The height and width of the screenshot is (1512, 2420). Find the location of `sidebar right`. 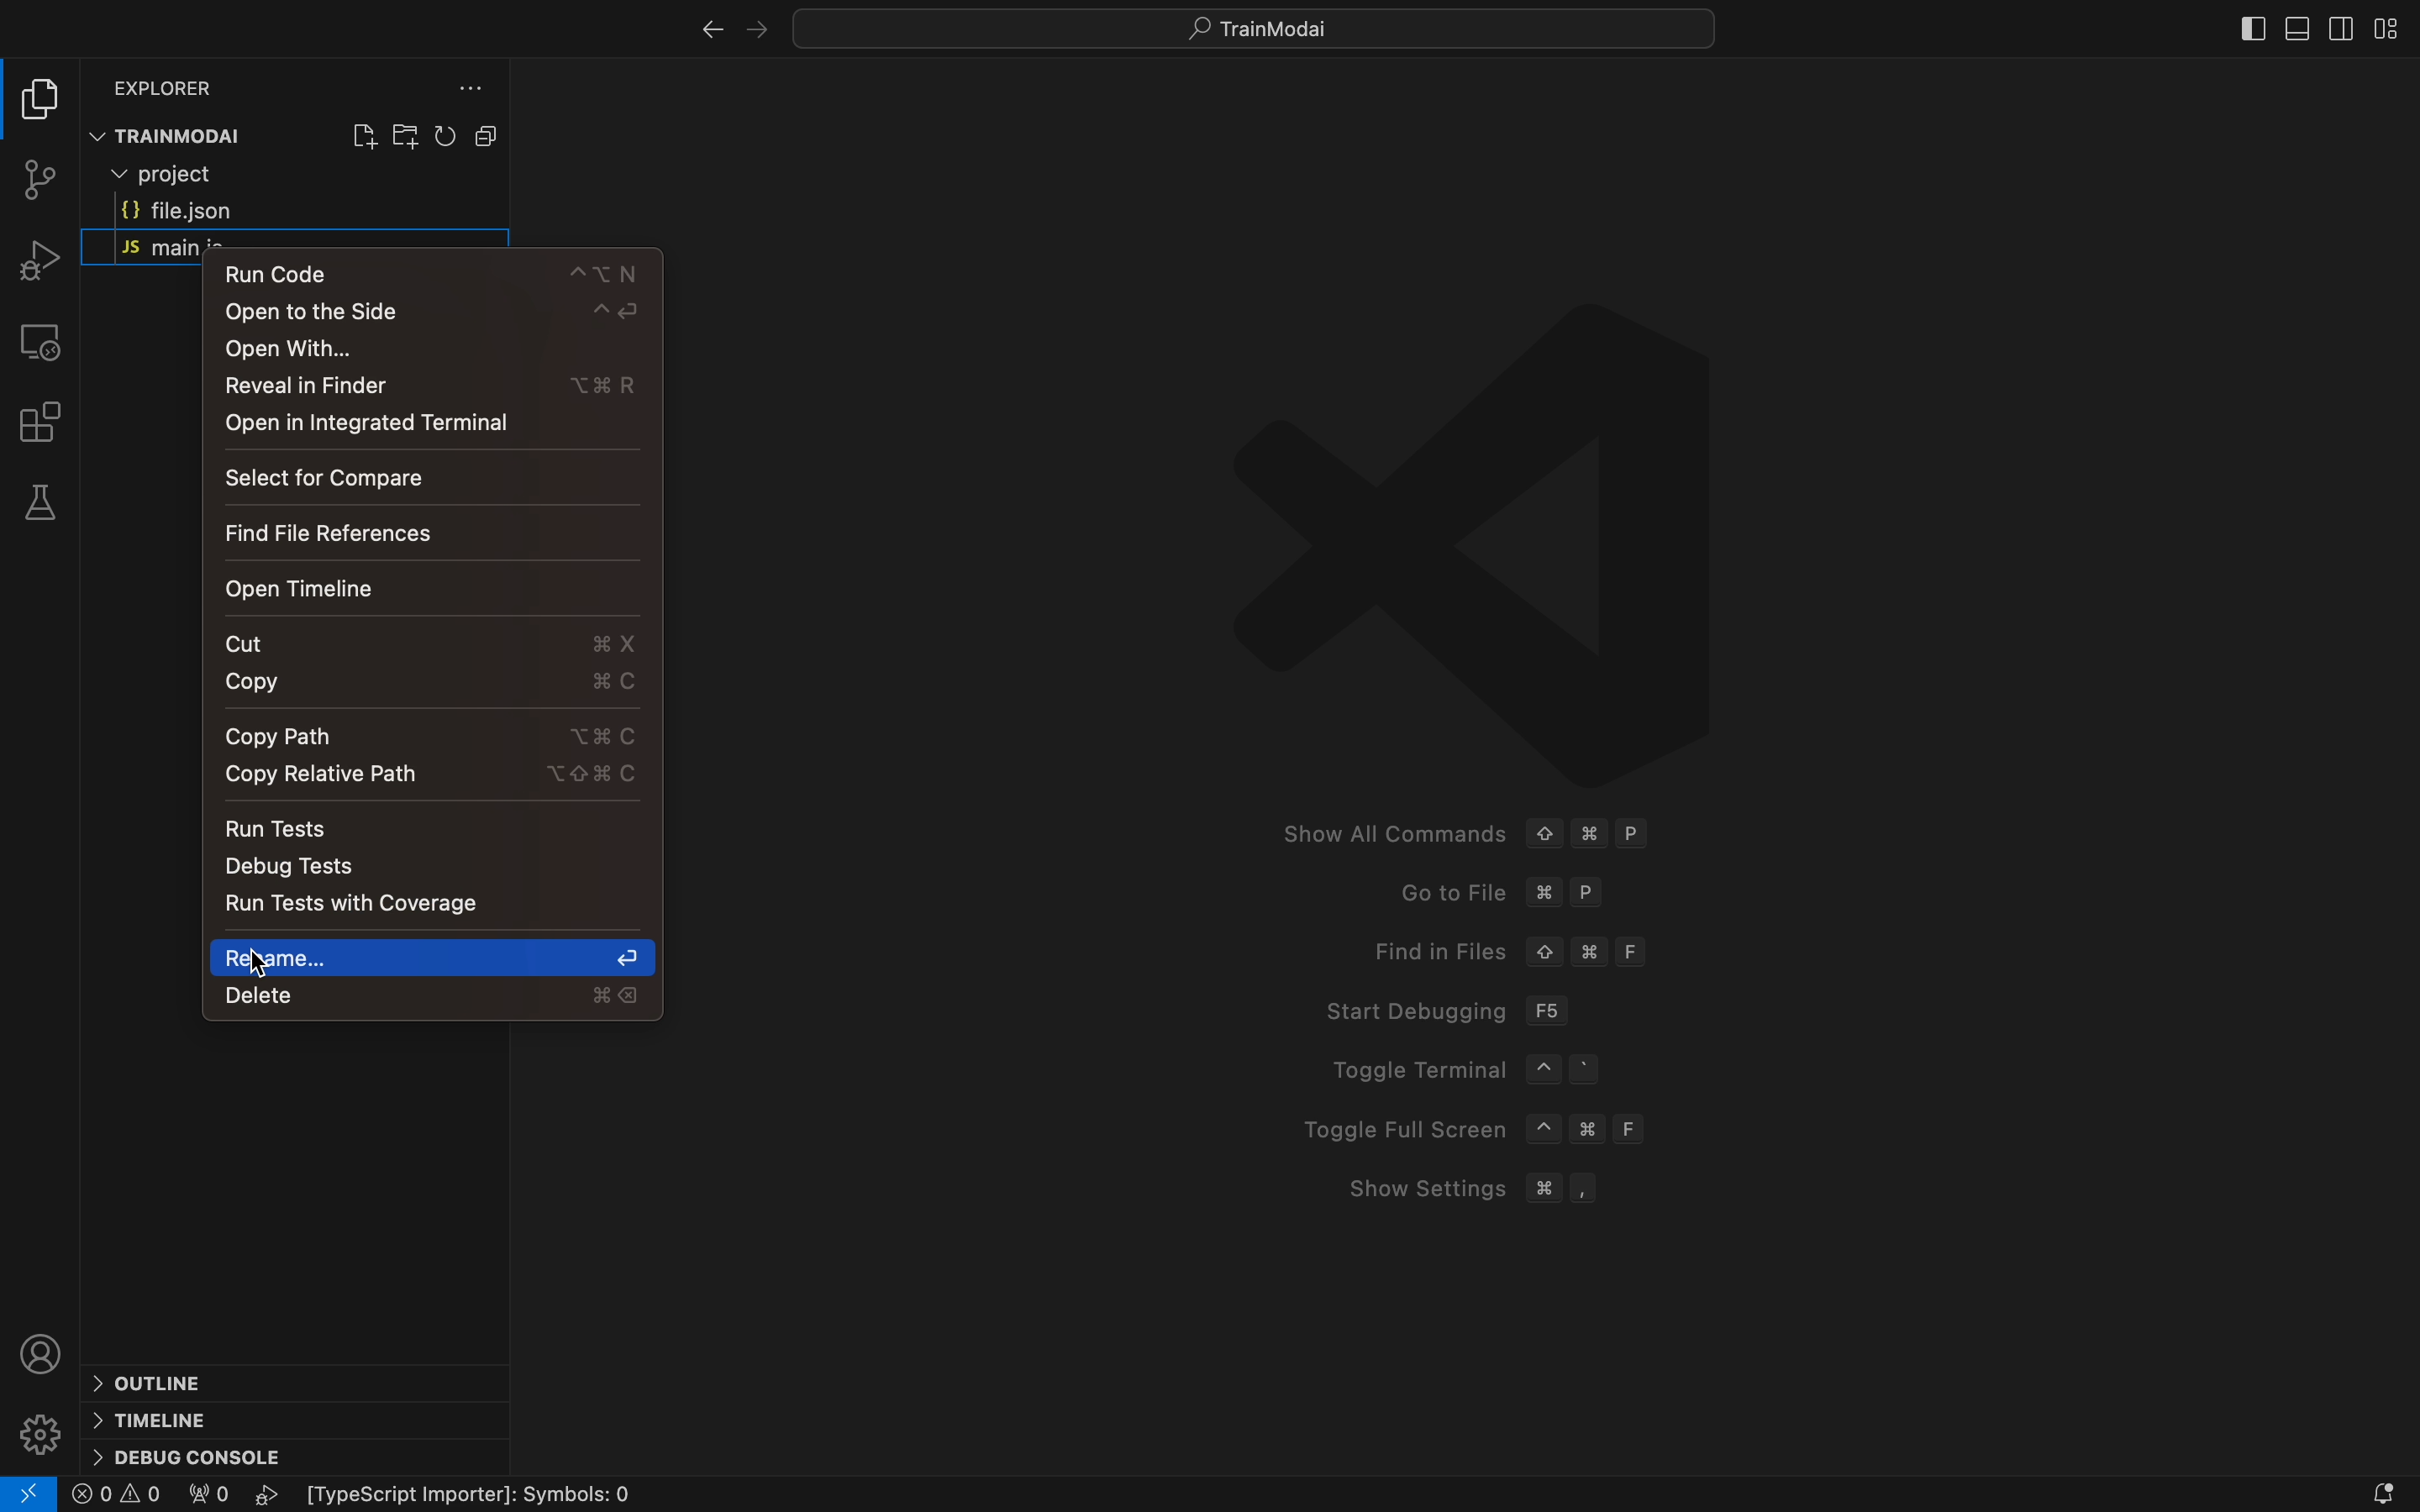

sidebar right is located at coordinates (2342, 32).